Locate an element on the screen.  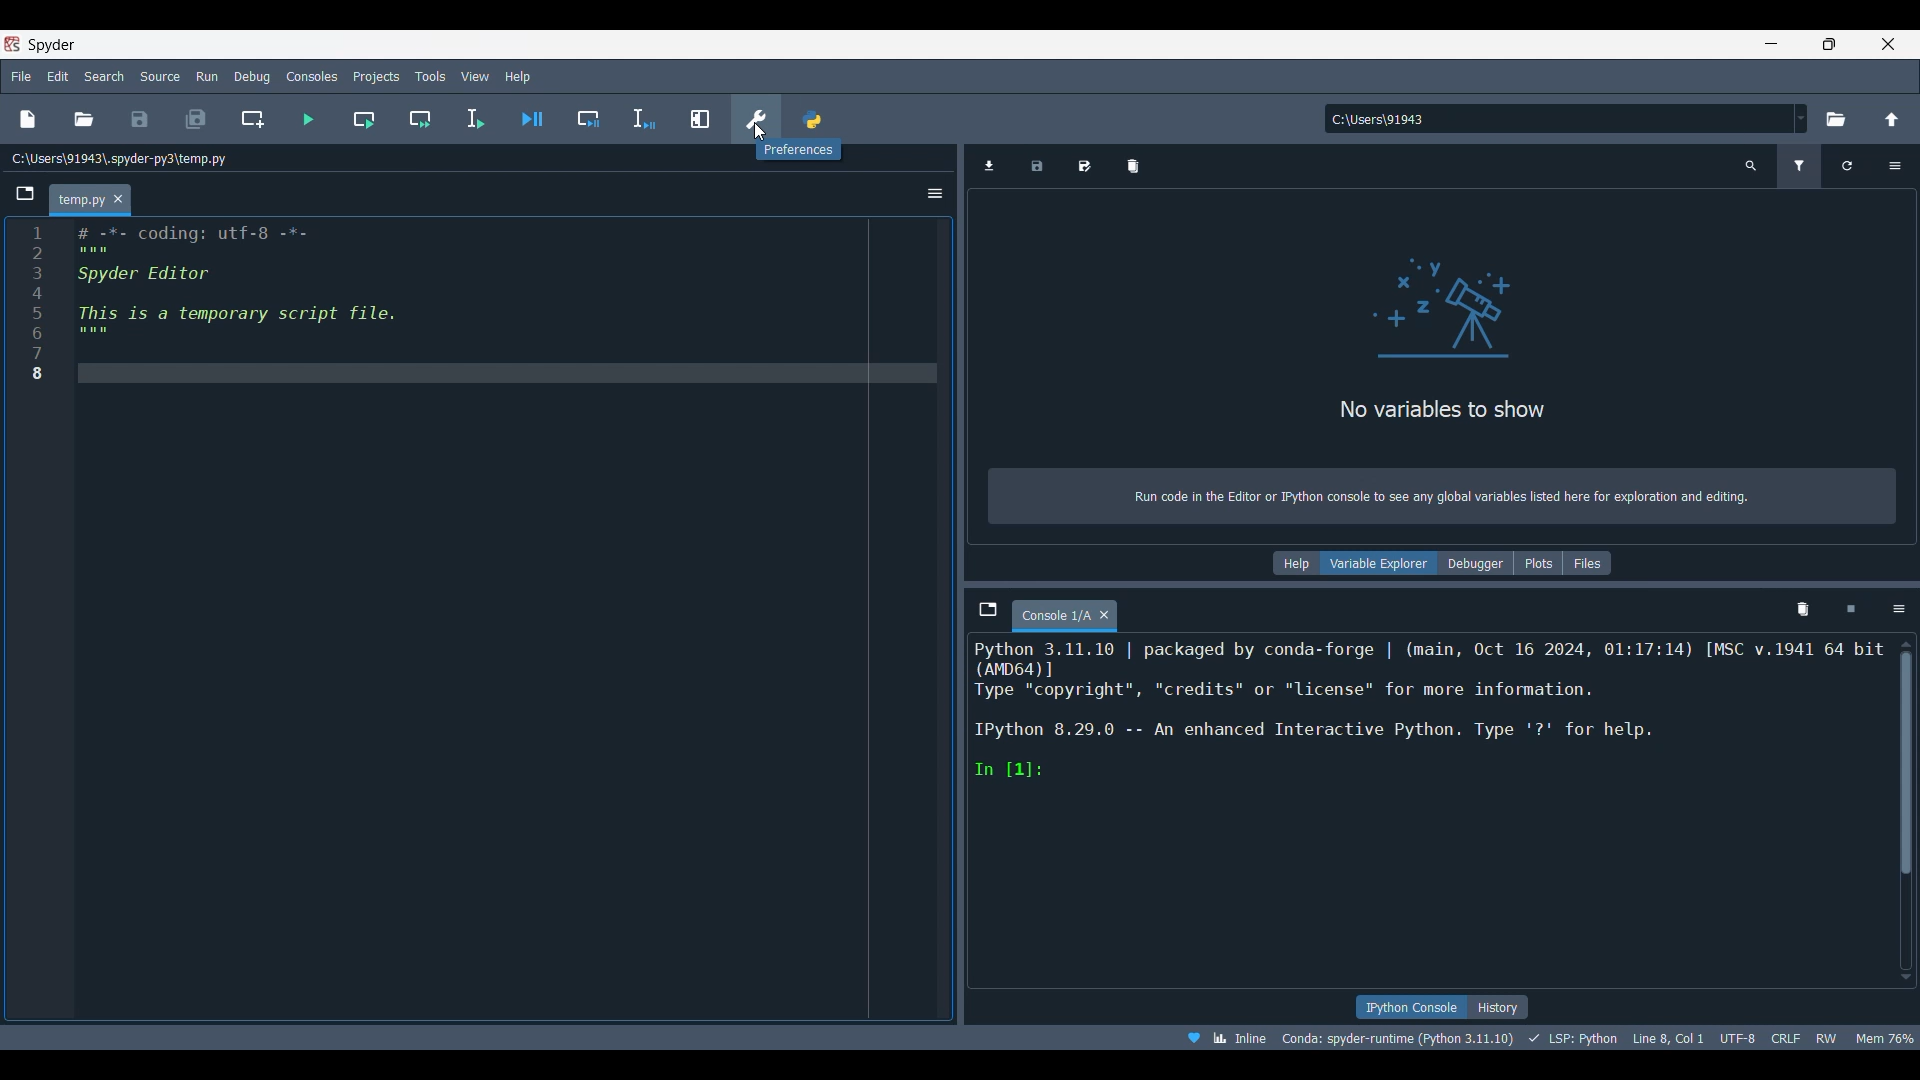
Run file is located at coordinates (309, 119).